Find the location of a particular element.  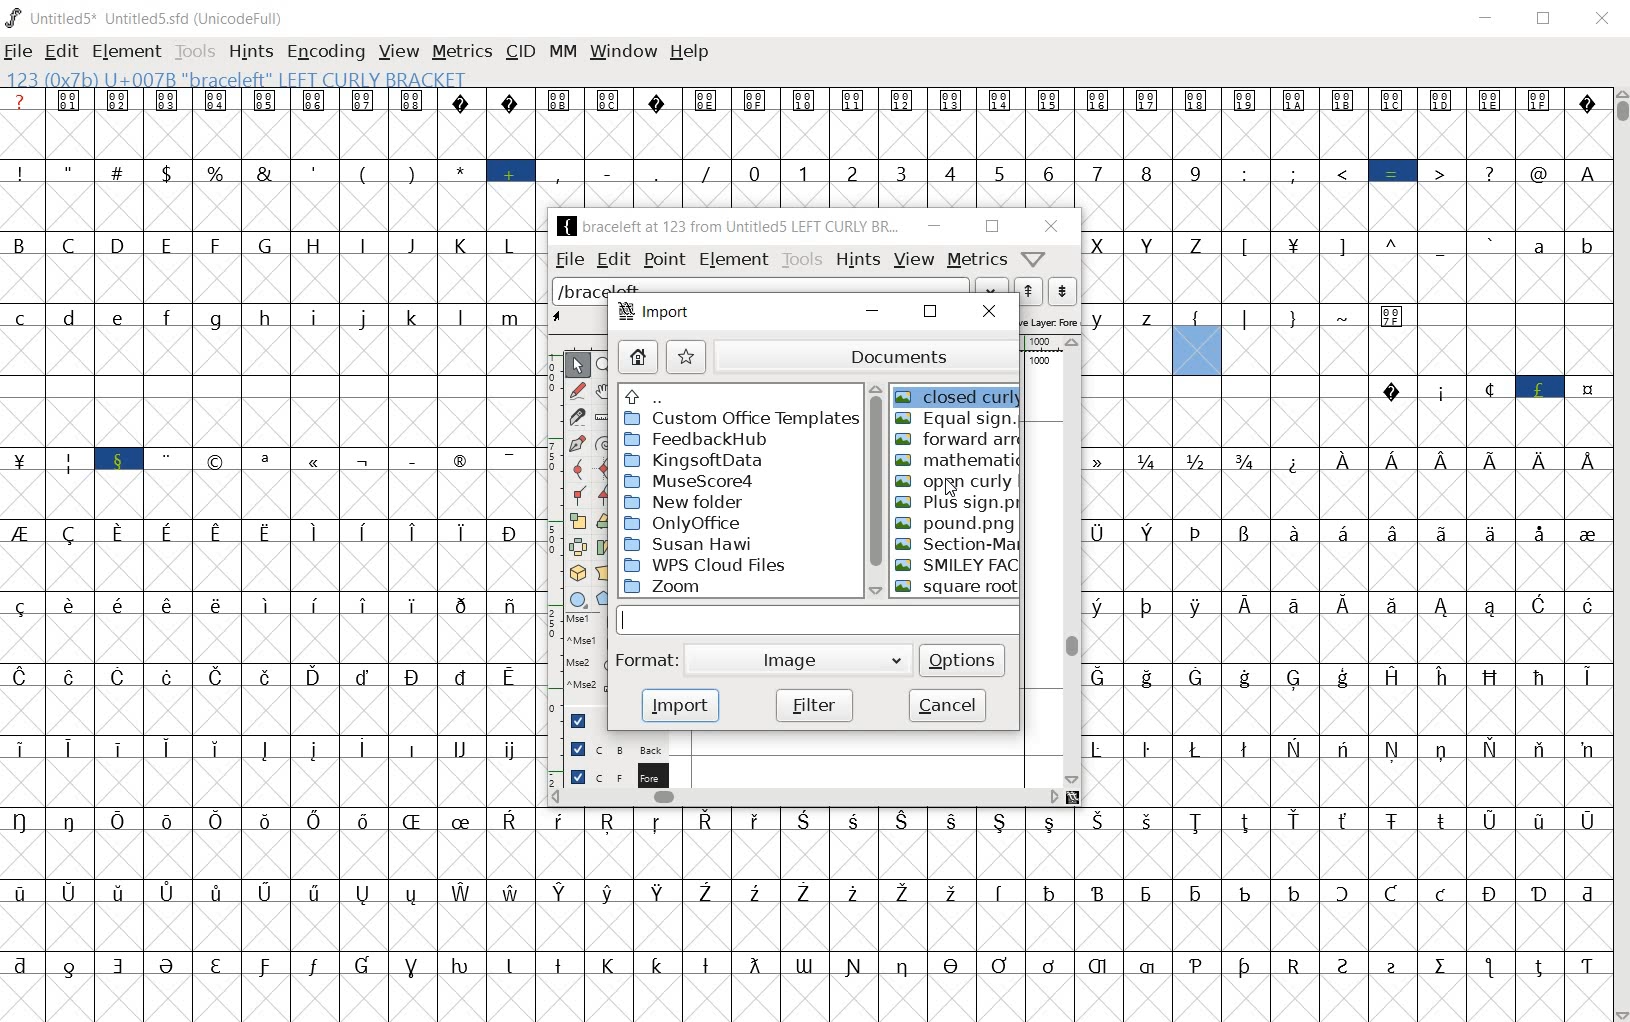

plus sign.png is located at coordinates (958, 502).